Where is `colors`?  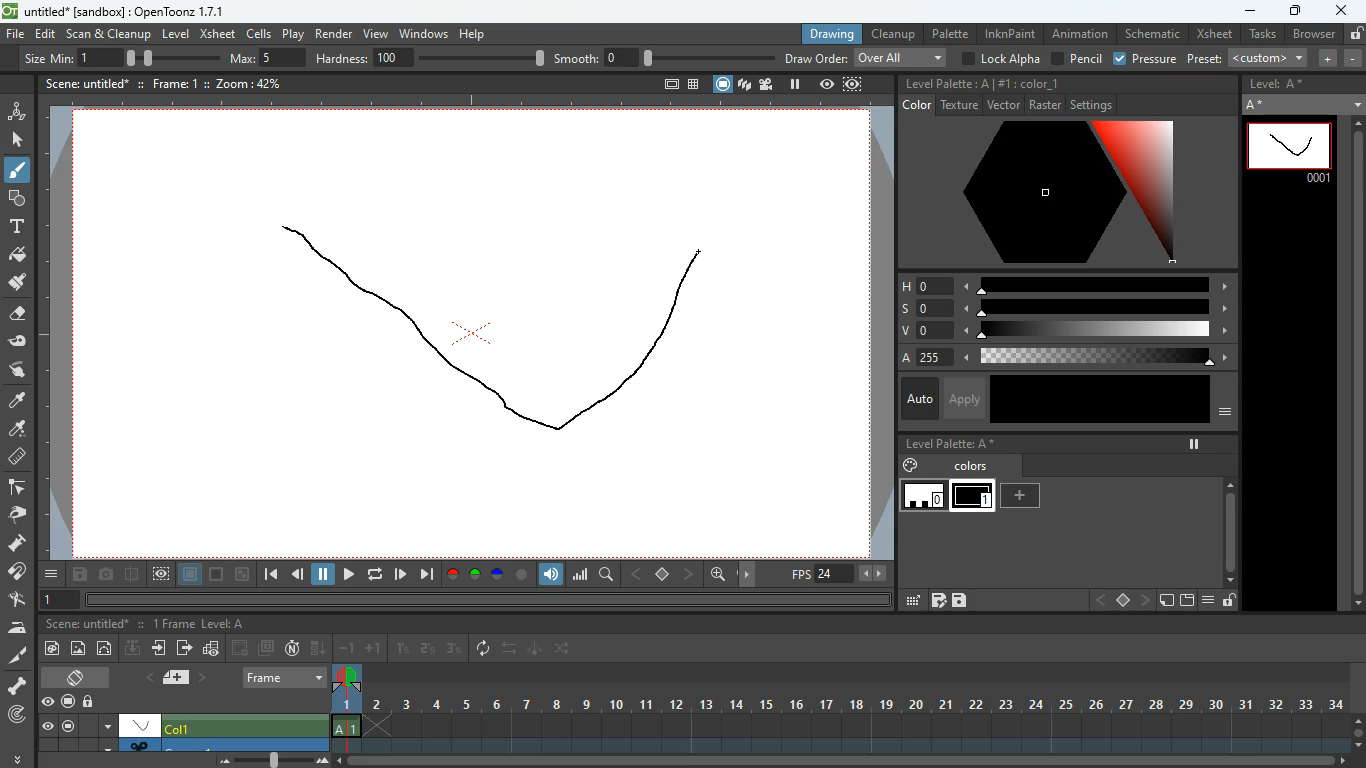 colors is located at coordinates (949, 465).